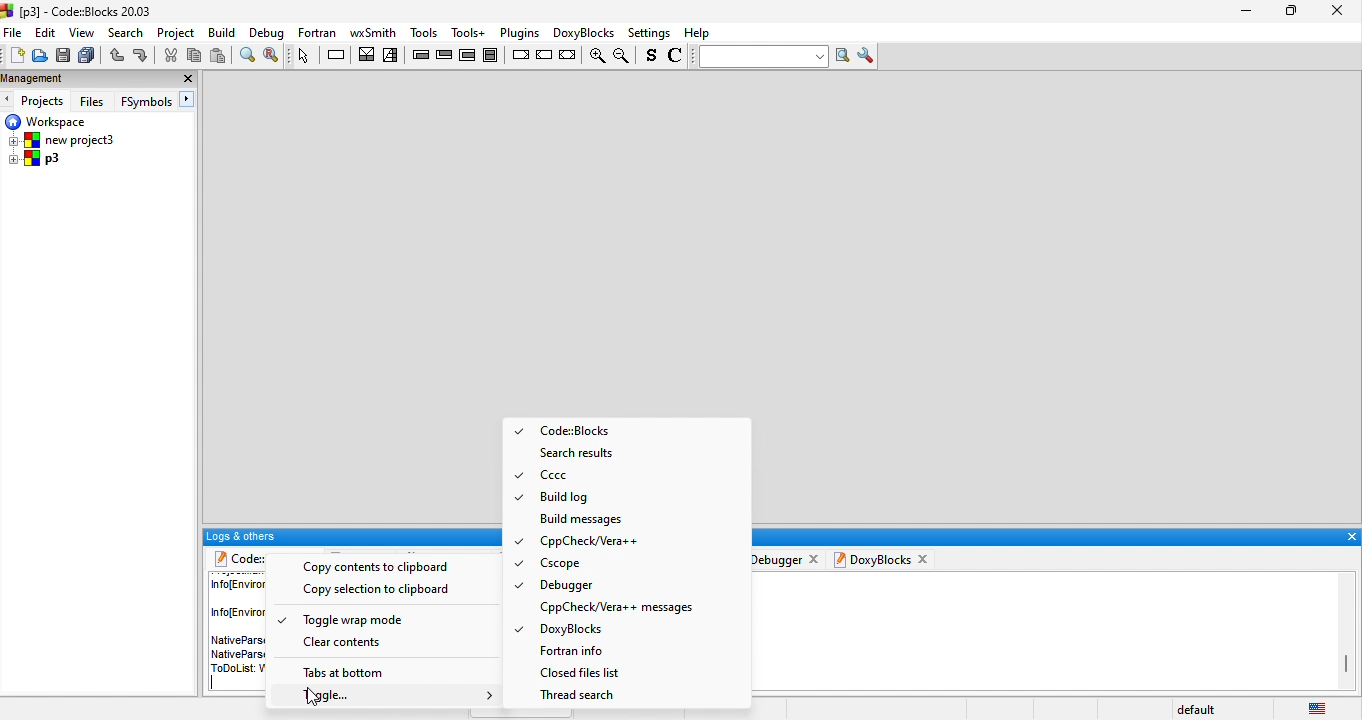  I want to click on doxyblocks, so click(604, 631).